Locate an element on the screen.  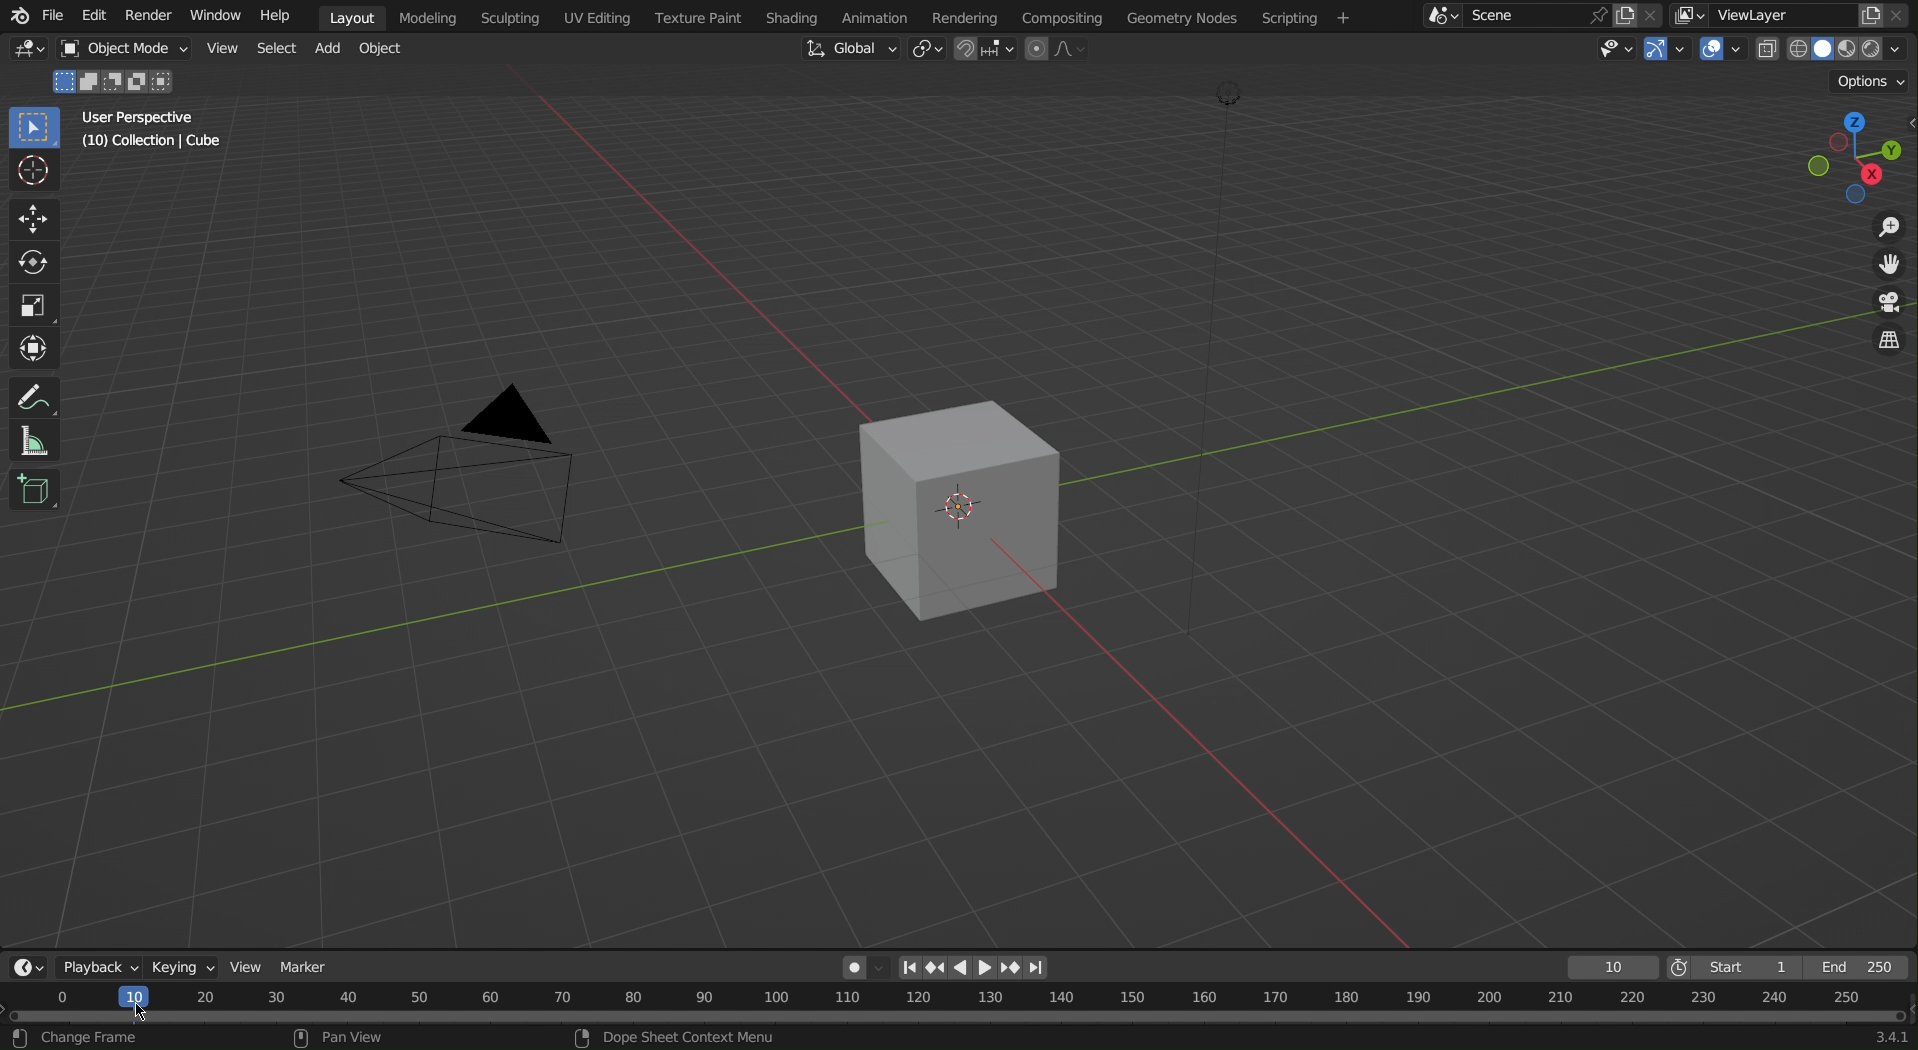
Close is located at coordinates (1904, 15).